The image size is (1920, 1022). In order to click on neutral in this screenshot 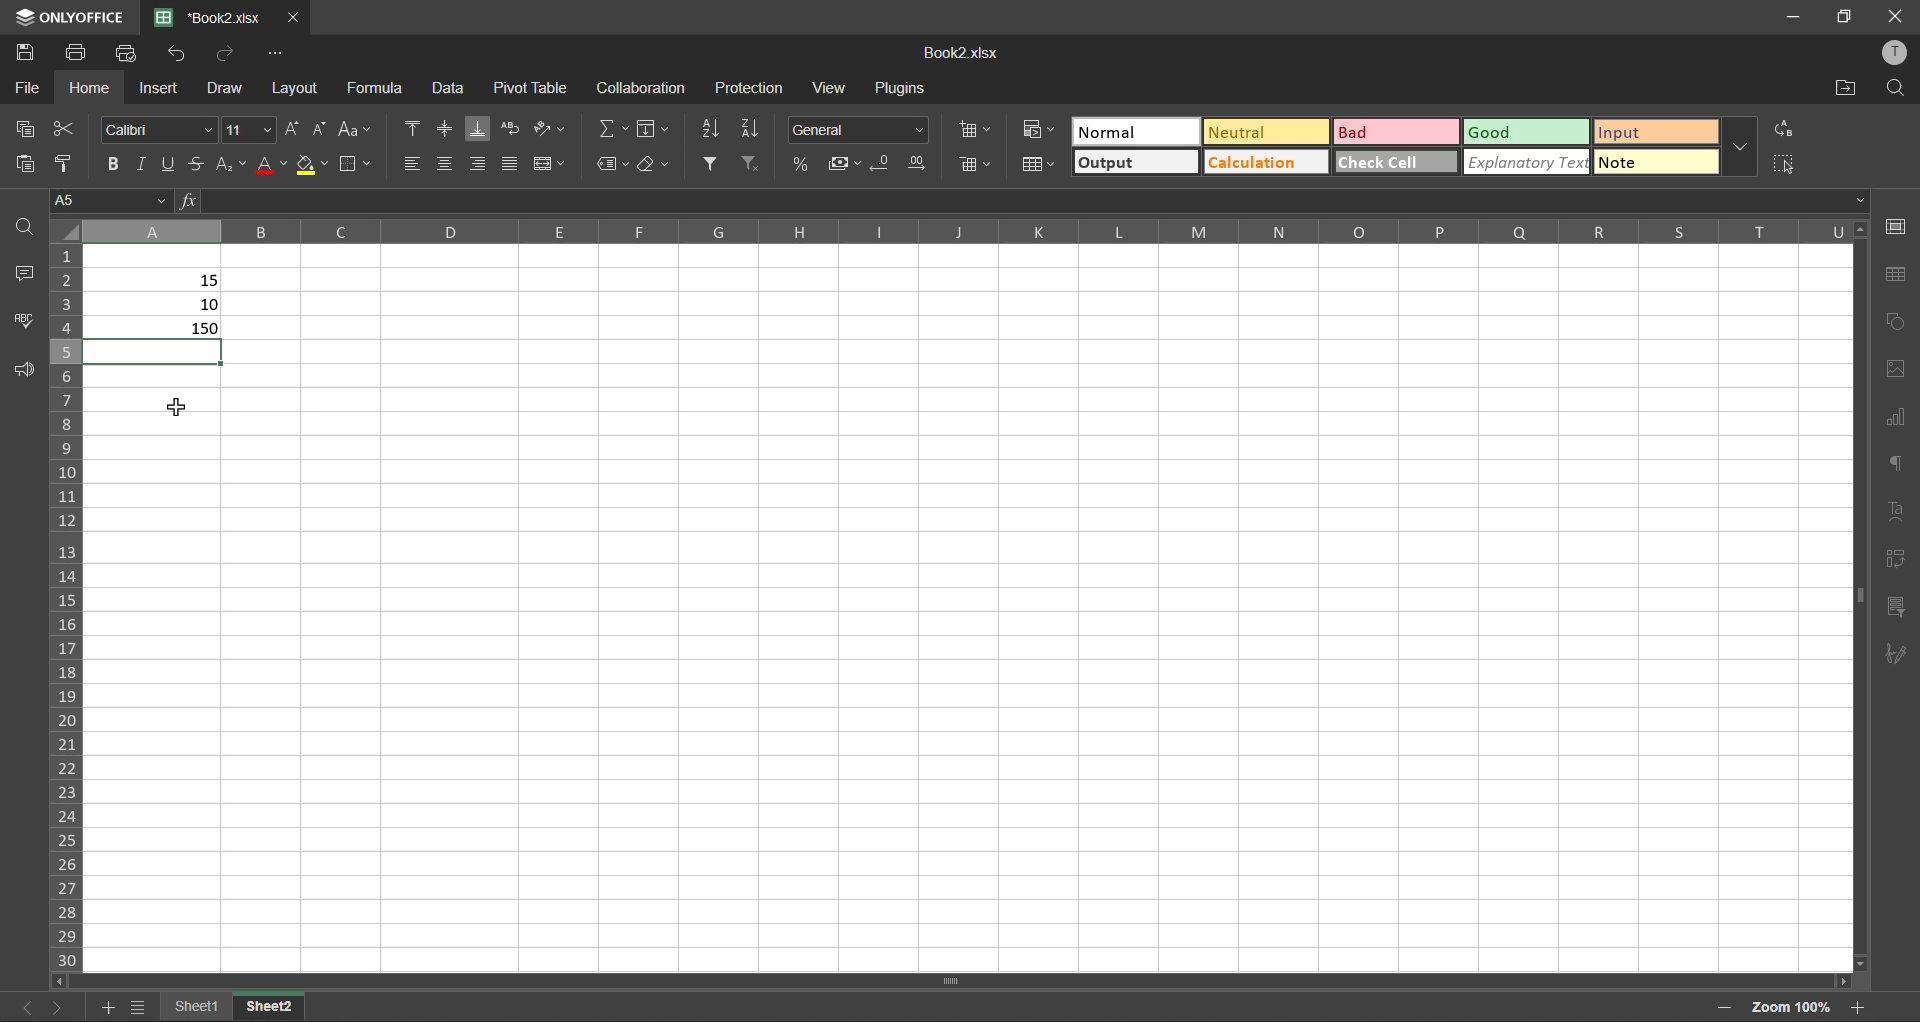, I will do `click(1269, 134)`.